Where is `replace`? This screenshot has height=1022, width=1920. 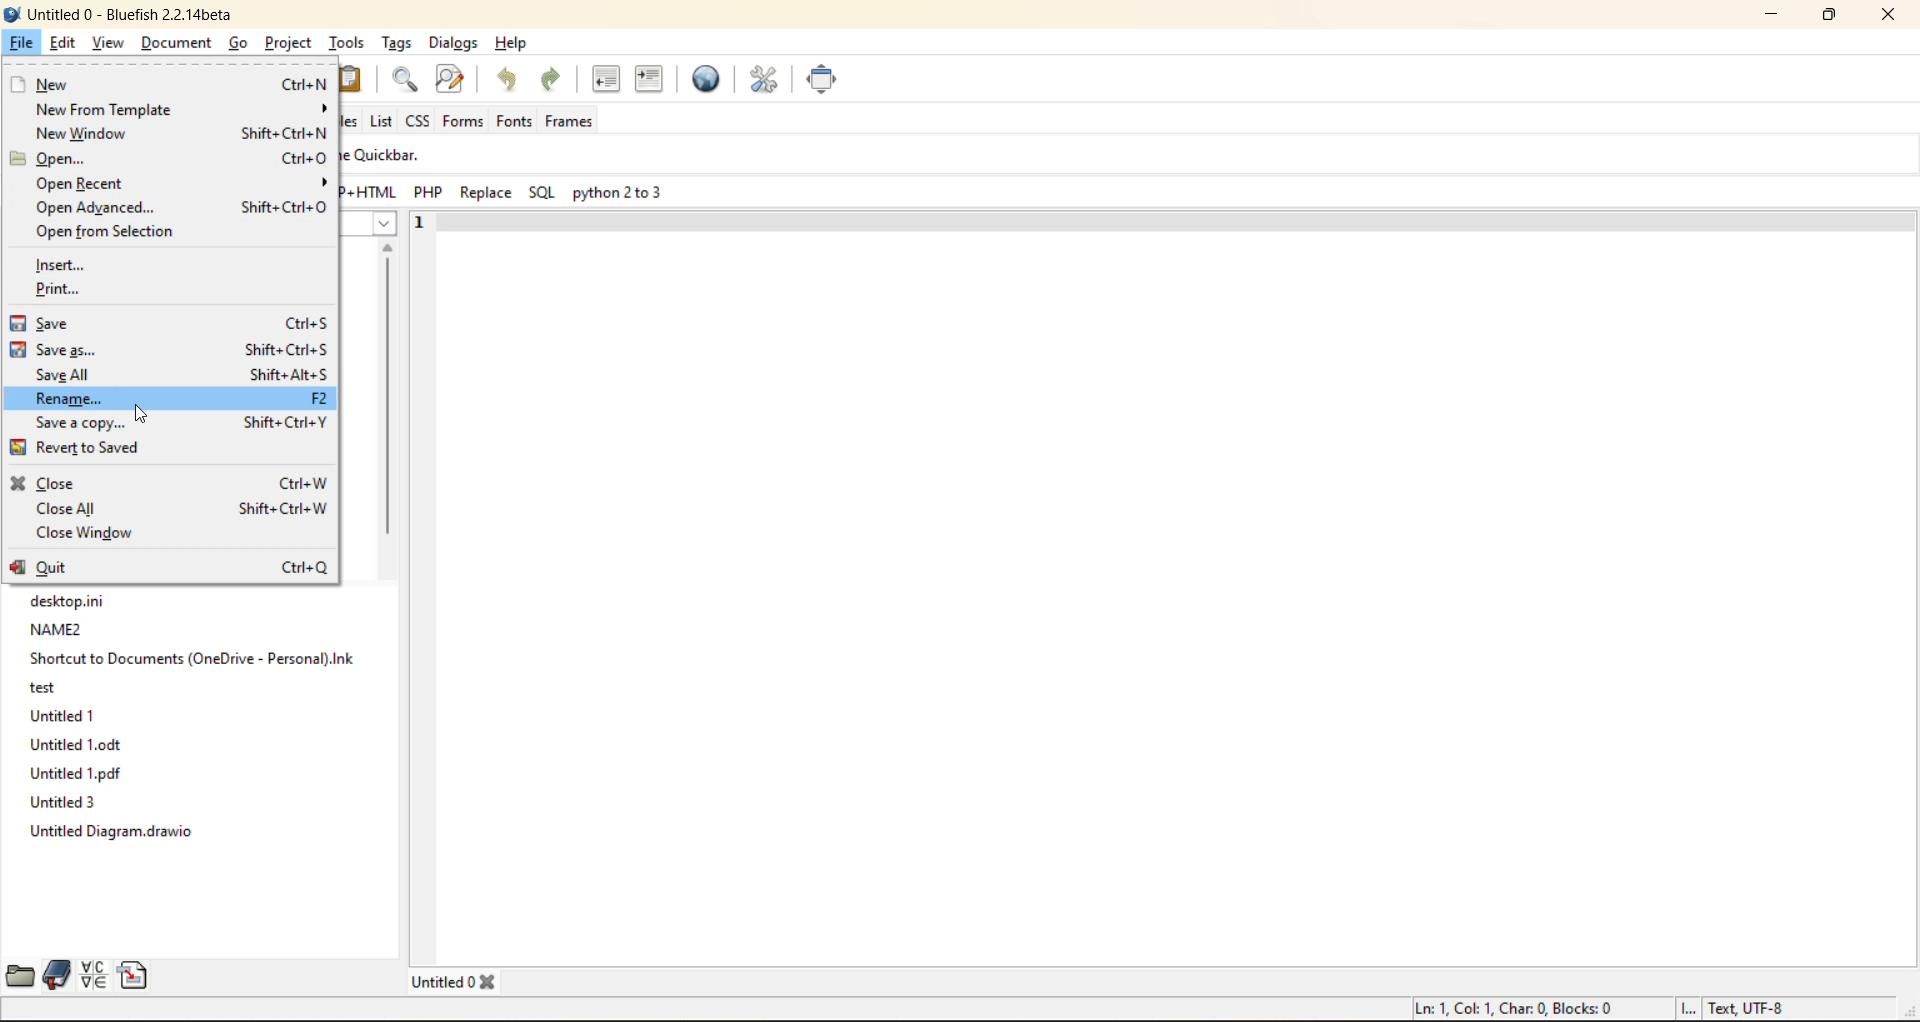 replace is located at coordinates (484, 194).